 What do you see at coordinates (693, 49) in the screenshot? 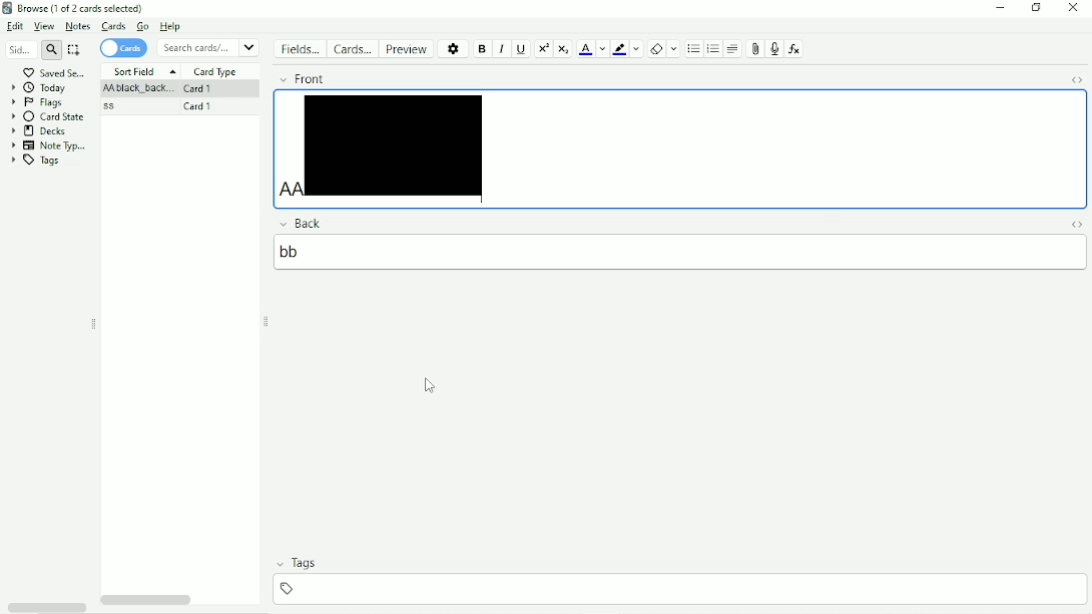
I see `Ordered list` at bounding box center [693, 49].